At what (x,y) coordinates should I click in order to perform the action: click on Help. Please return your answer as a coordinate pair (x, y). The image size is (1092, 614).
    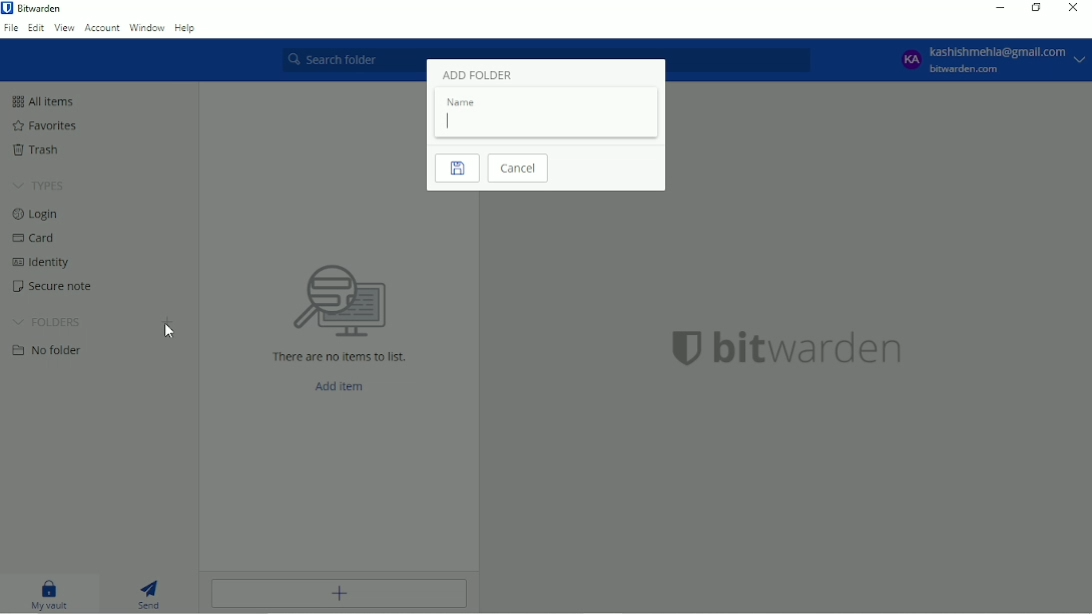
    Looking at the image, I should click on (186, 29).